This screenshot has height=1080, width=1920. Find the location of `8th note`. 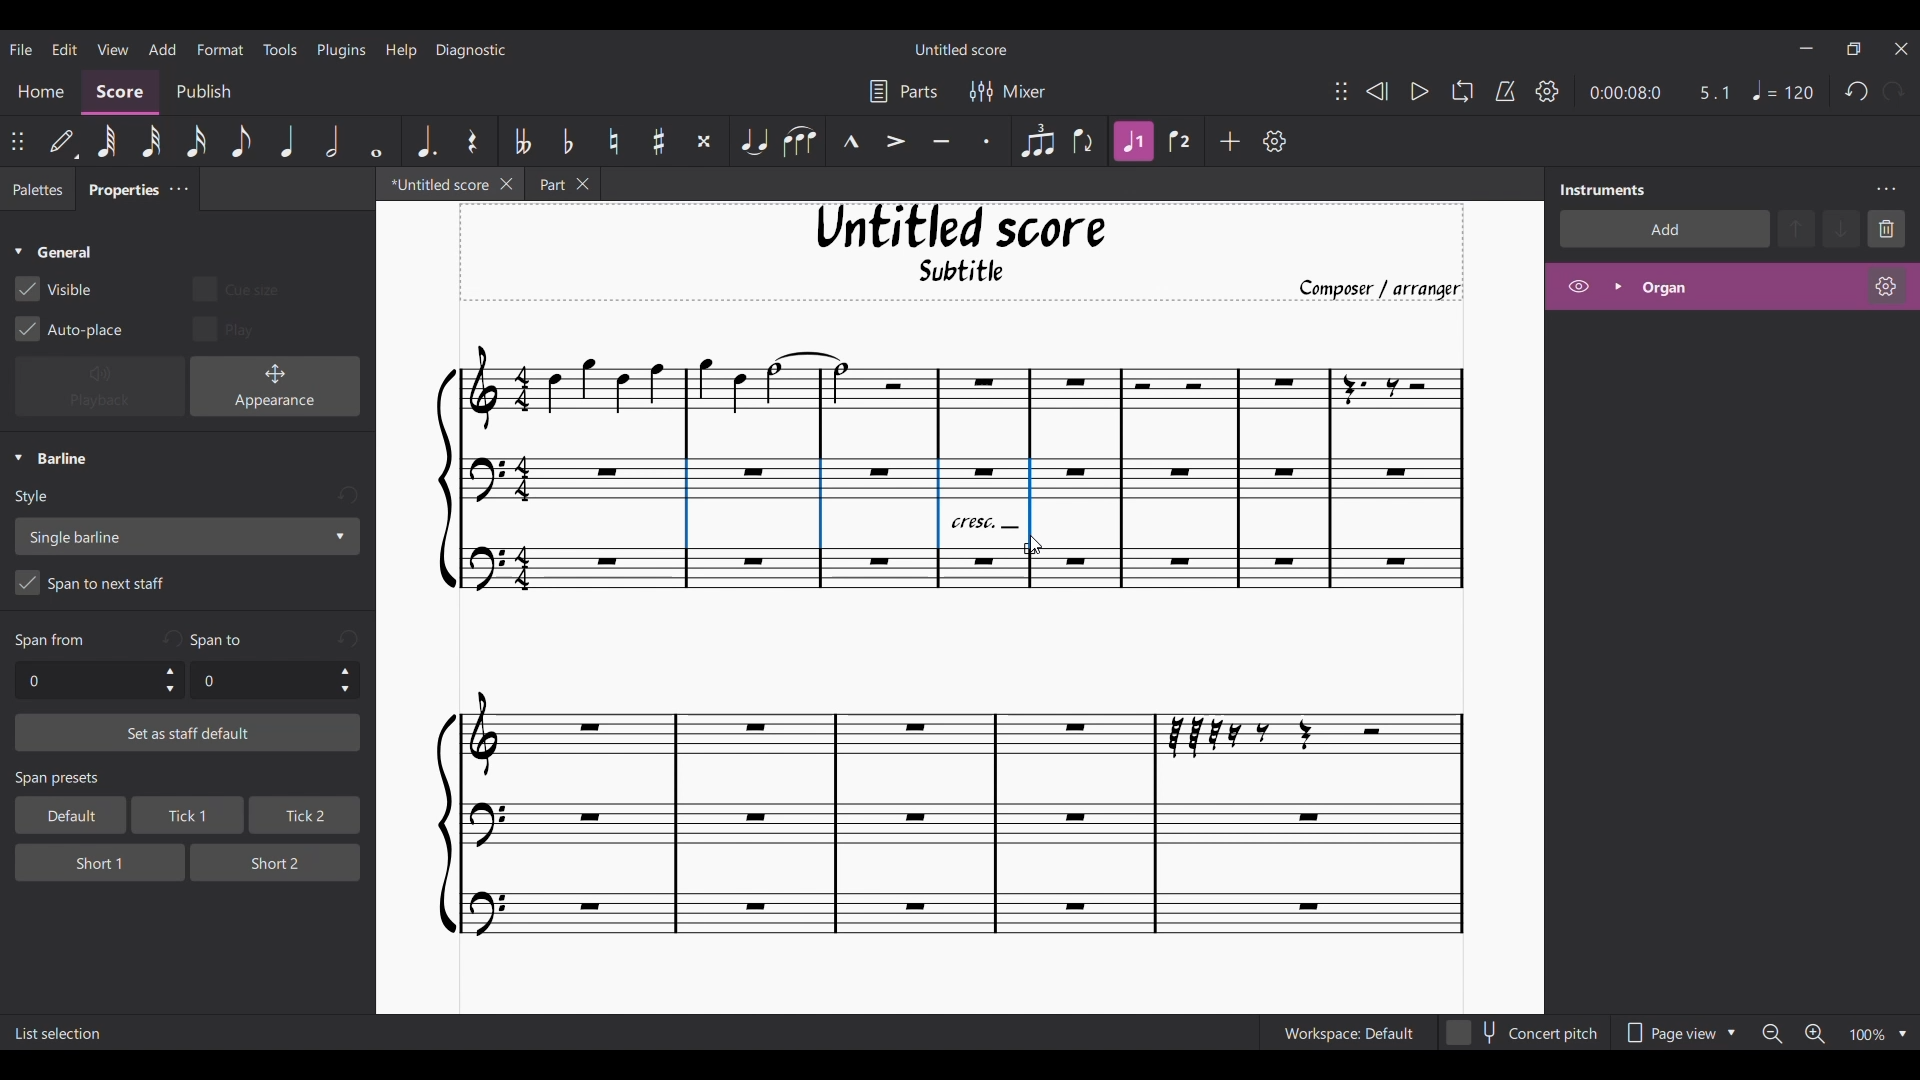

8th note is located at coordinates (239, 142).